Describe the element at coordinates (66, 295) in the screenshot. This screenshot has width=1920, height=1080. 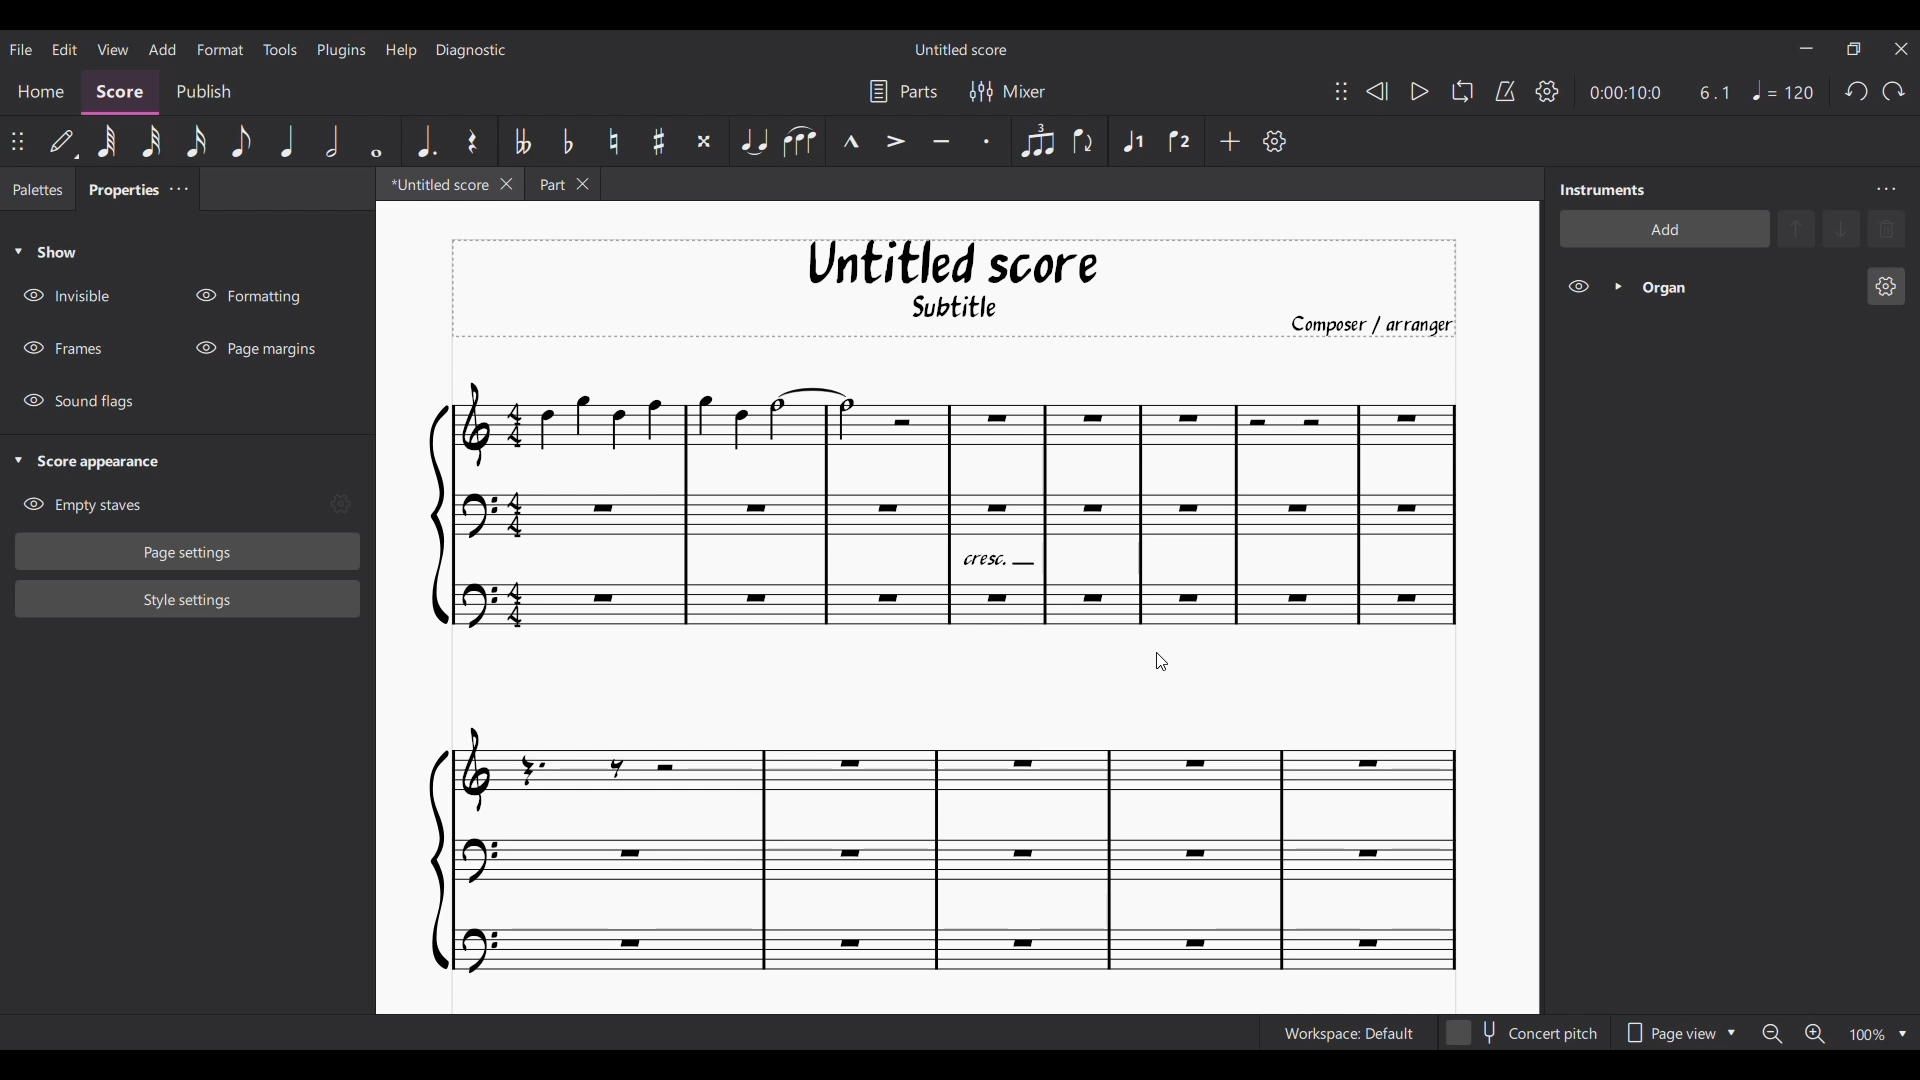
I see `Hide Invisible` at that location.